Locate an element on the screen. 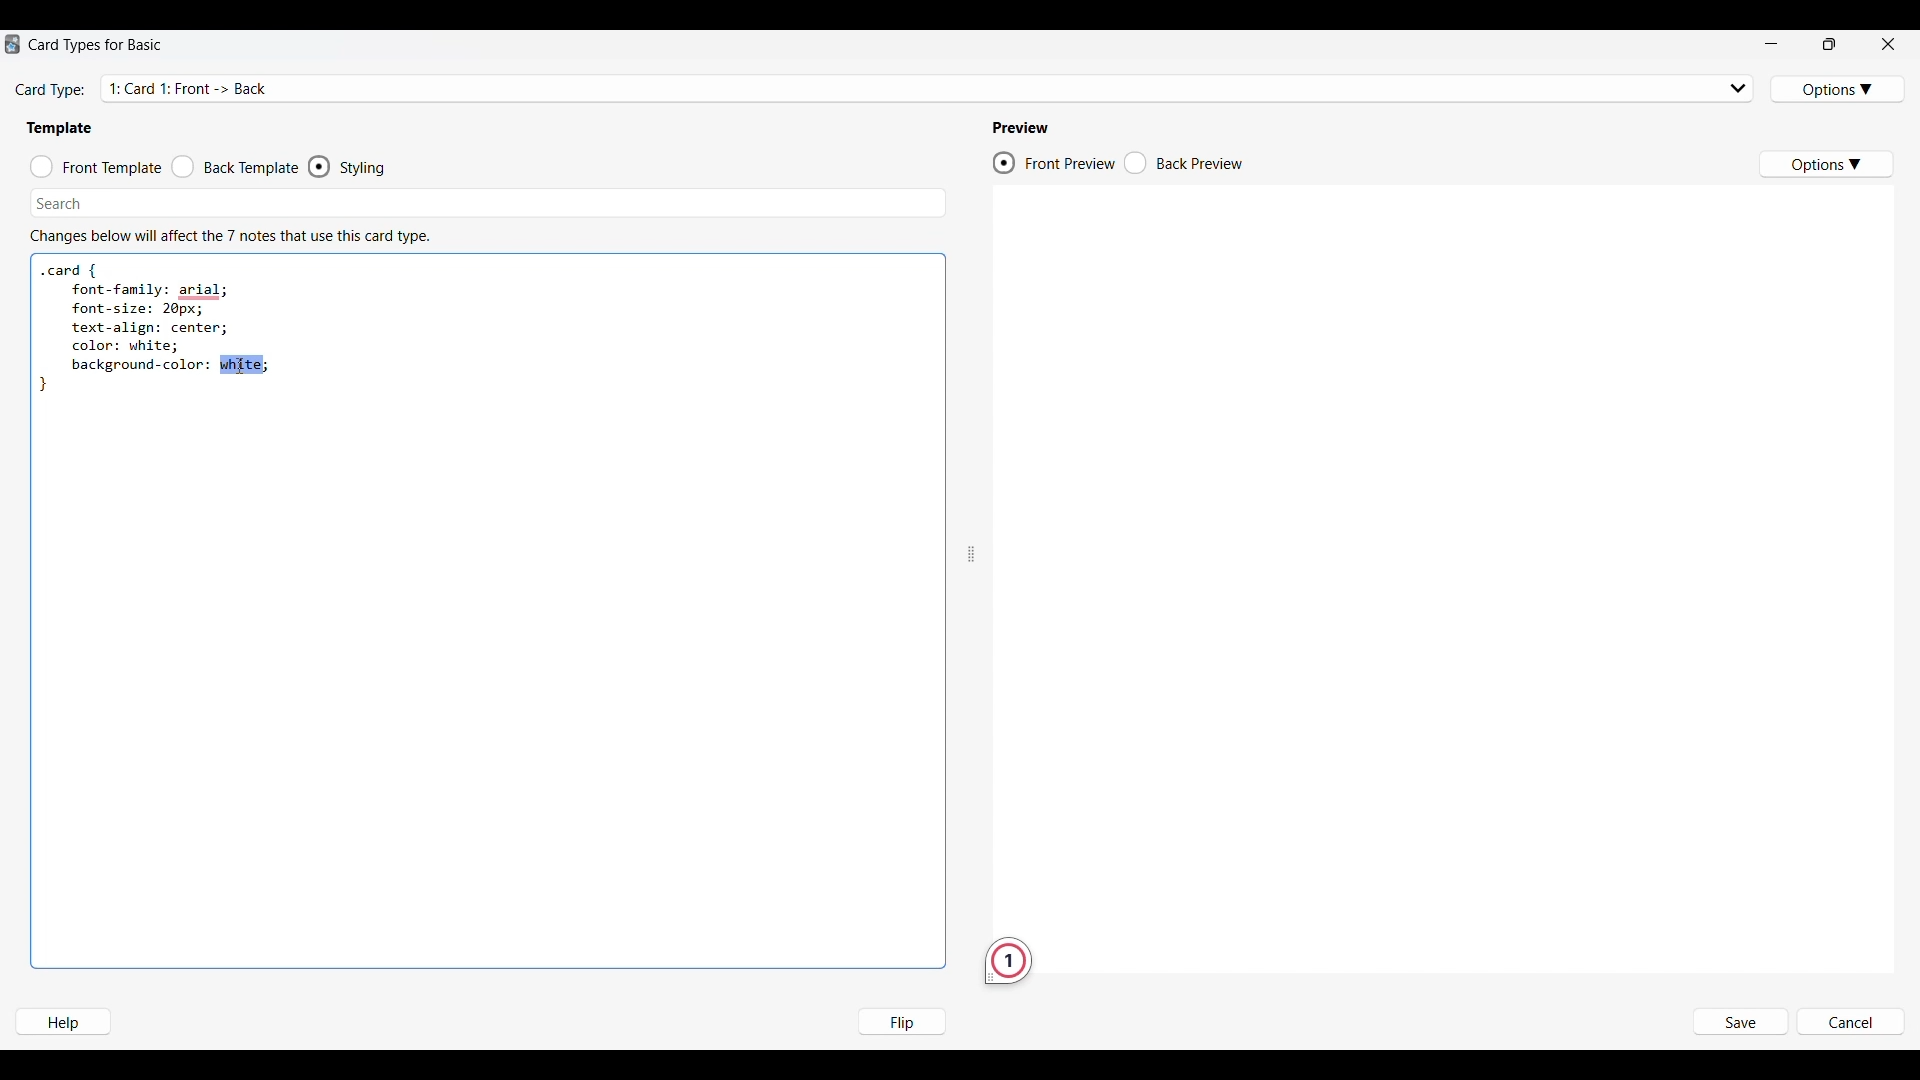  Close interface is located at coordinates (1888, 43).